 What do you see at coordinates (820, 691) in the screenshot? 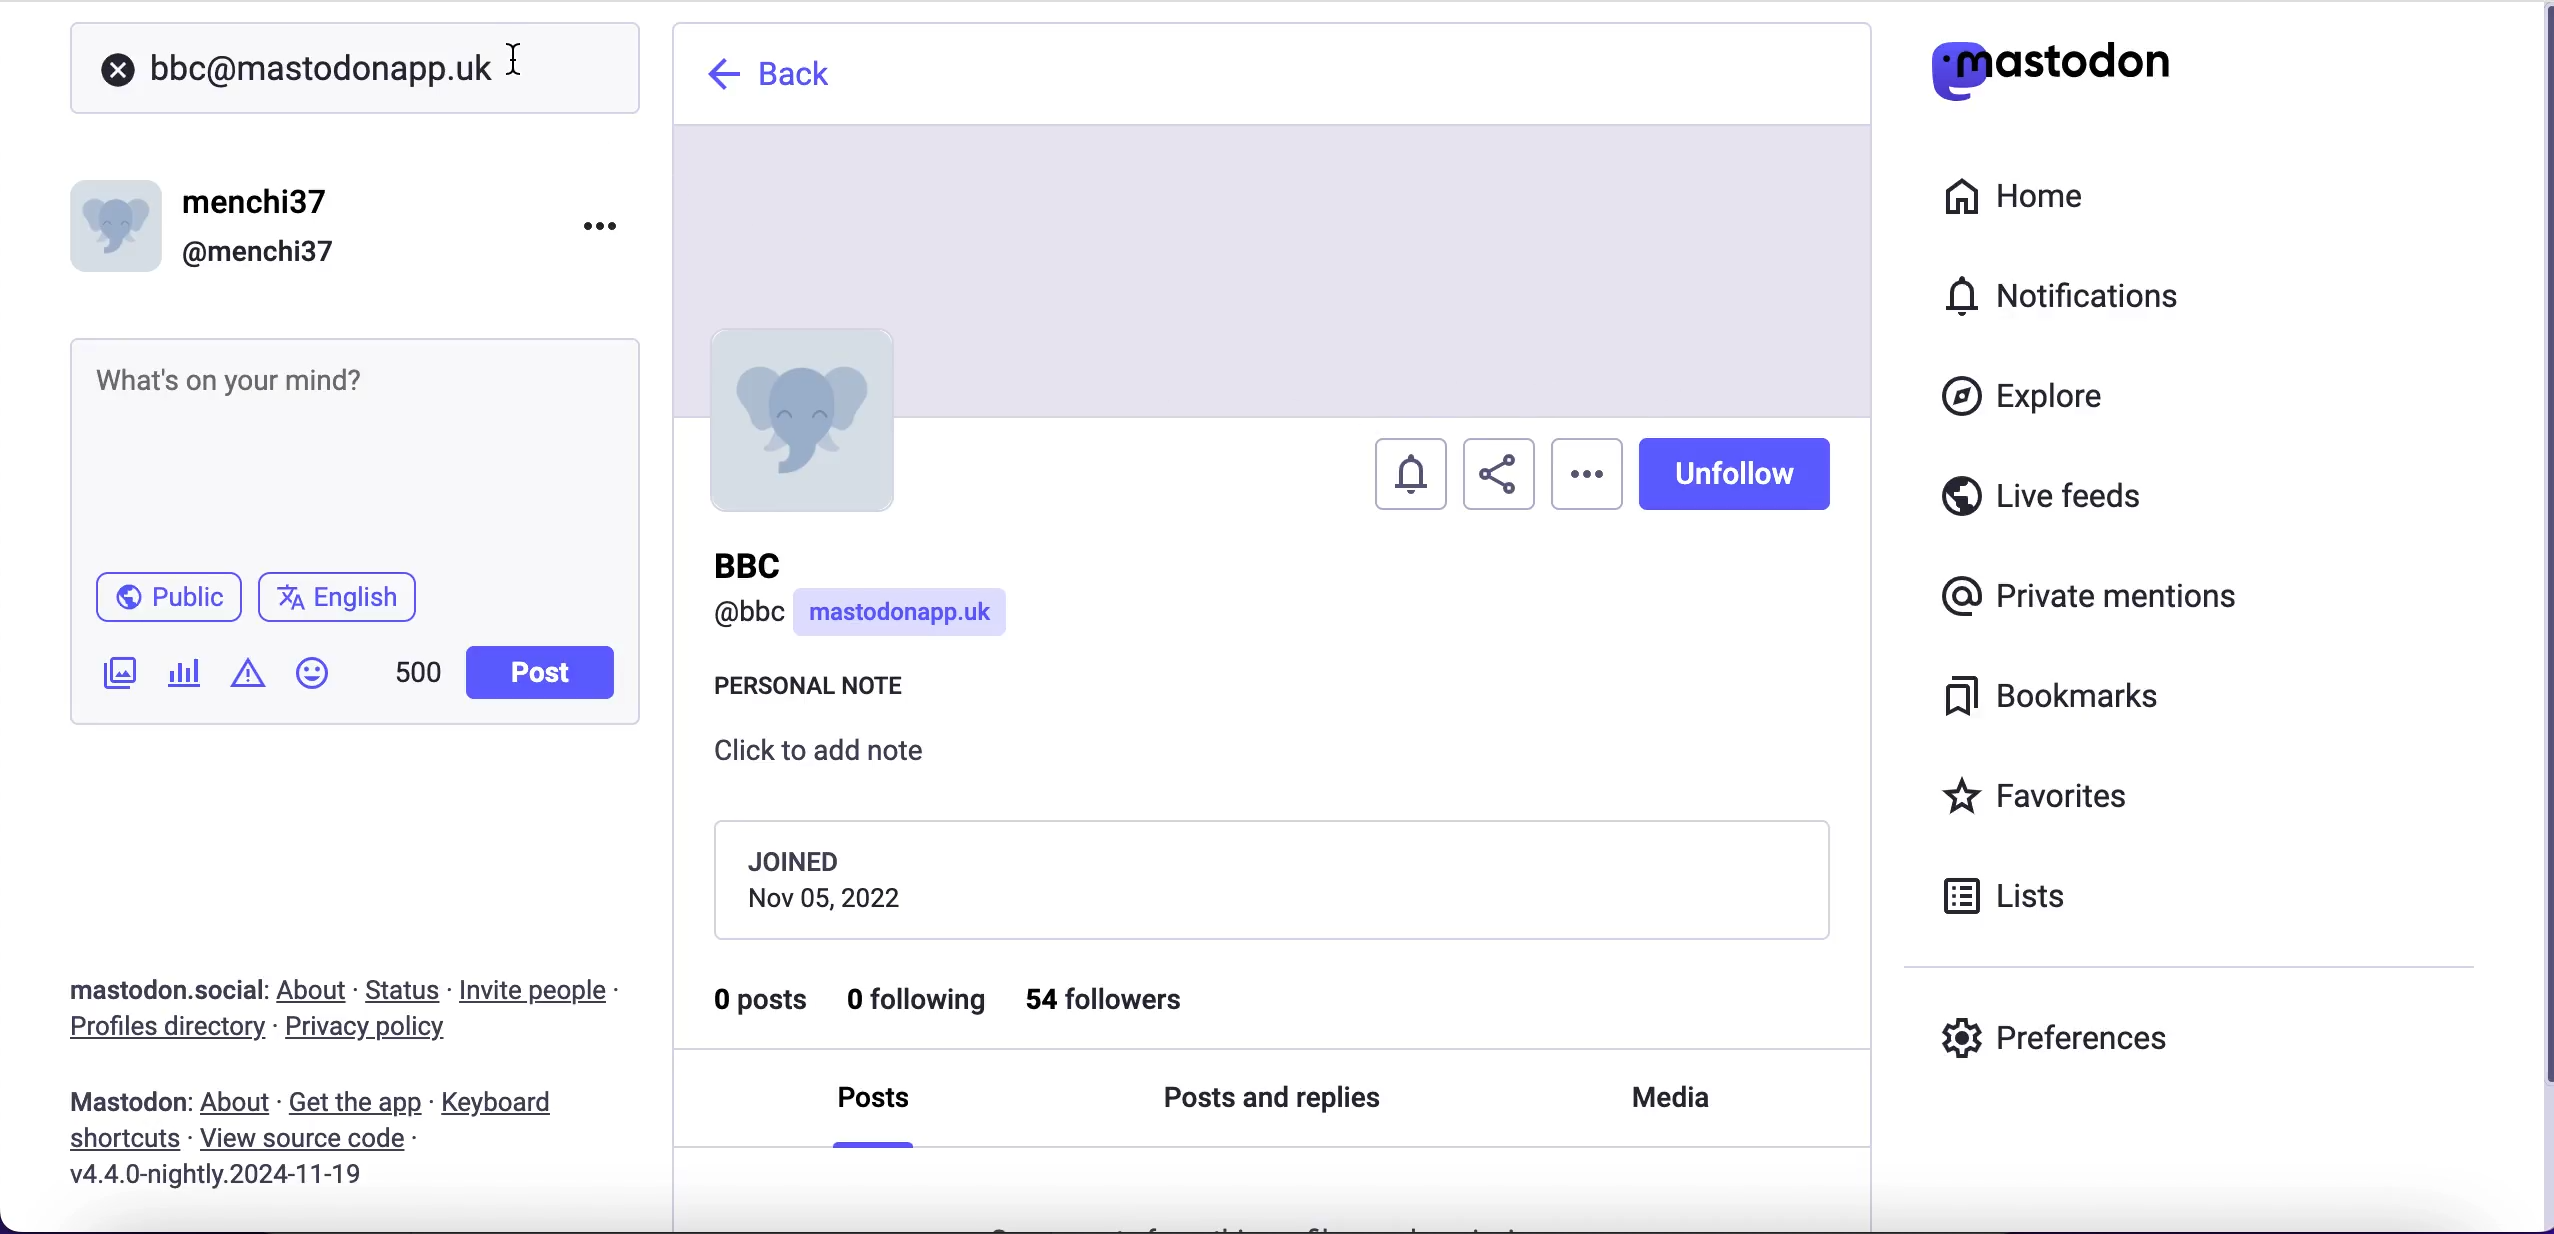
I see `personal note` at bounding box center [820, 691].